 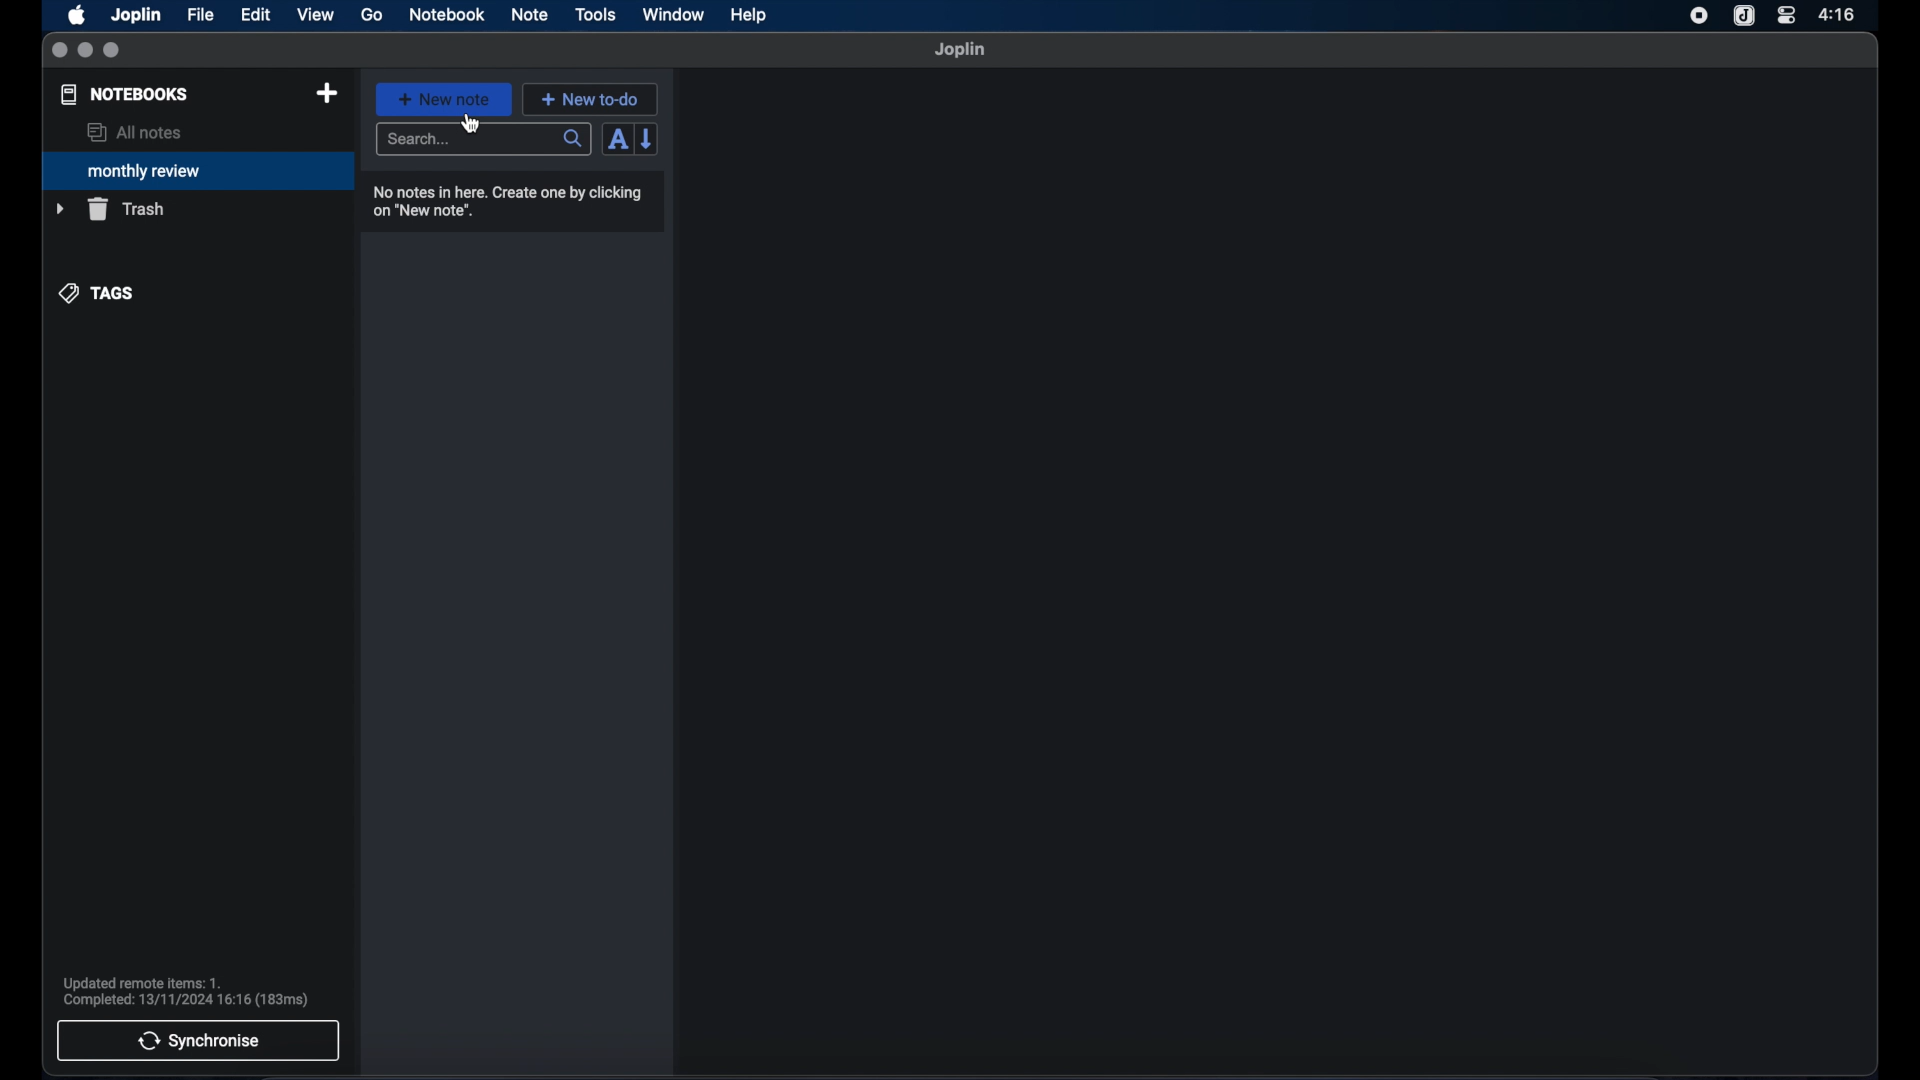 I want to click on synchronise, so click(x=198, y=1040).